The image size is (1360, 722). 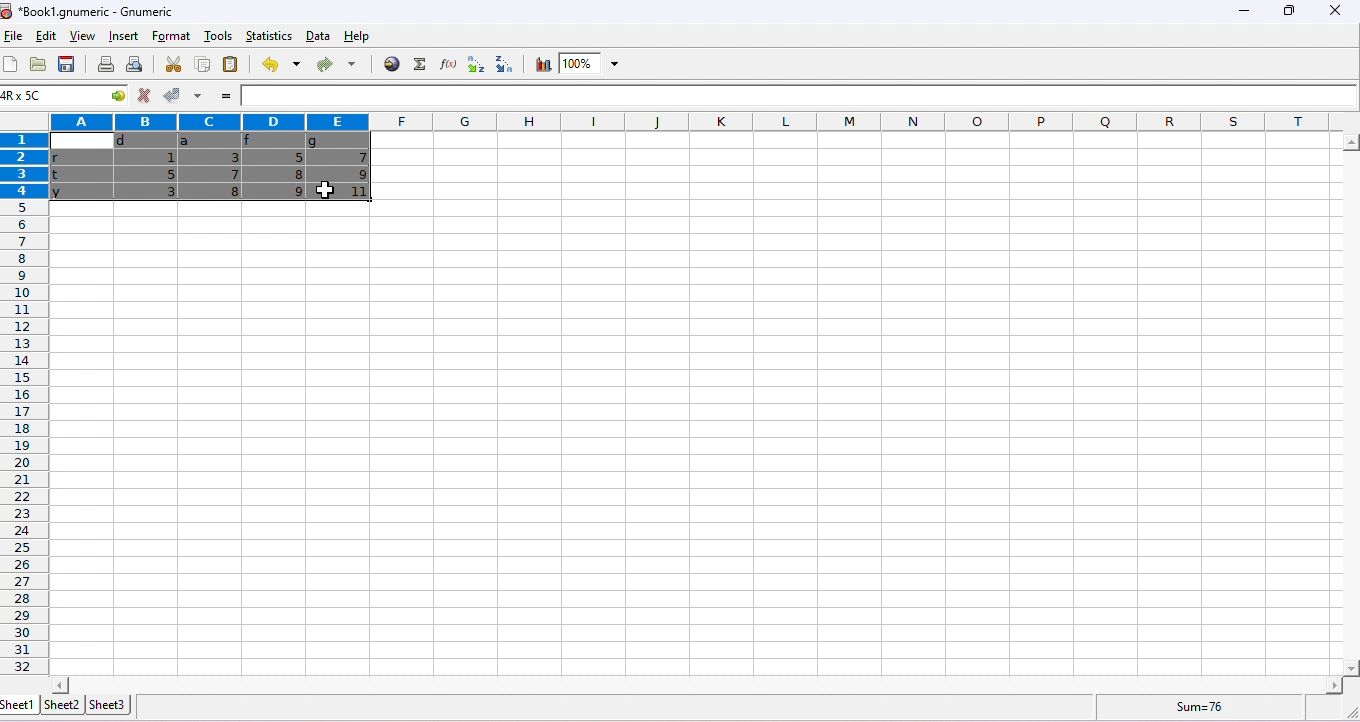 What do you see at coordinates (541, 65) in the screenshot?
I see `chart` at bounding box center [541, 65].